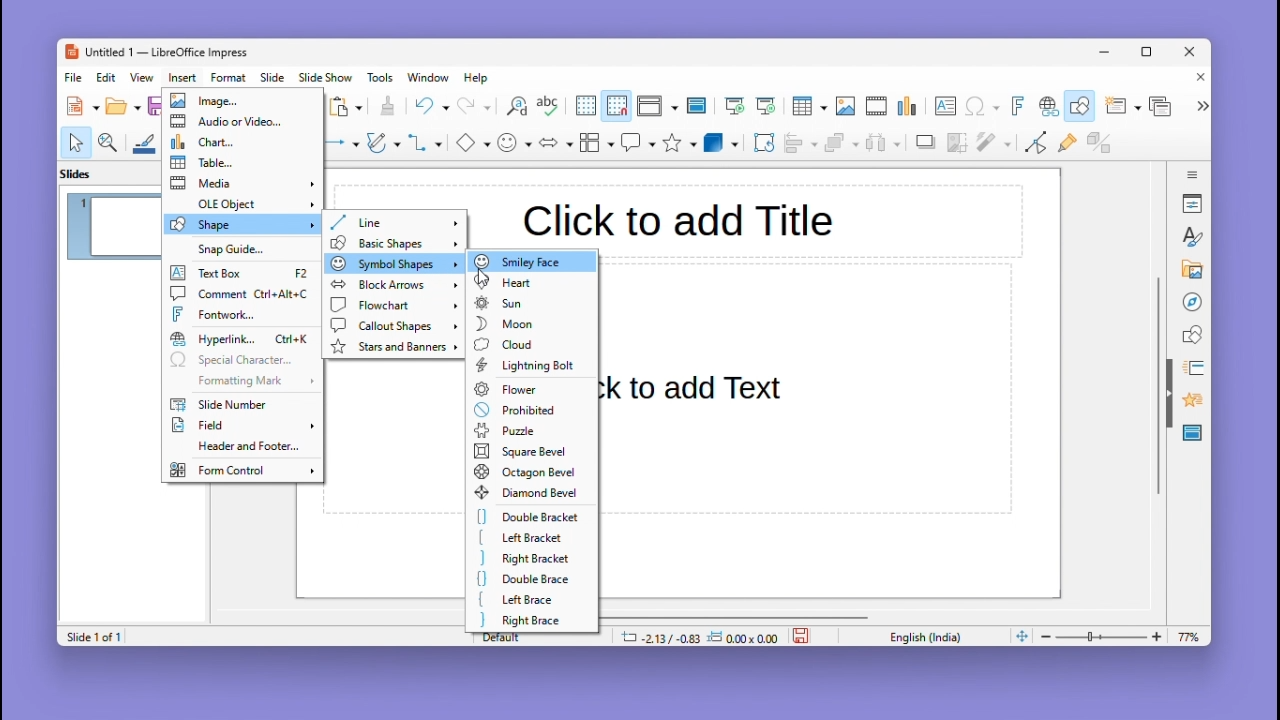  What do you see at coordinates (394, 347) in the screenshot?
I see `Stars and banners` at bounding box center [394, 347].